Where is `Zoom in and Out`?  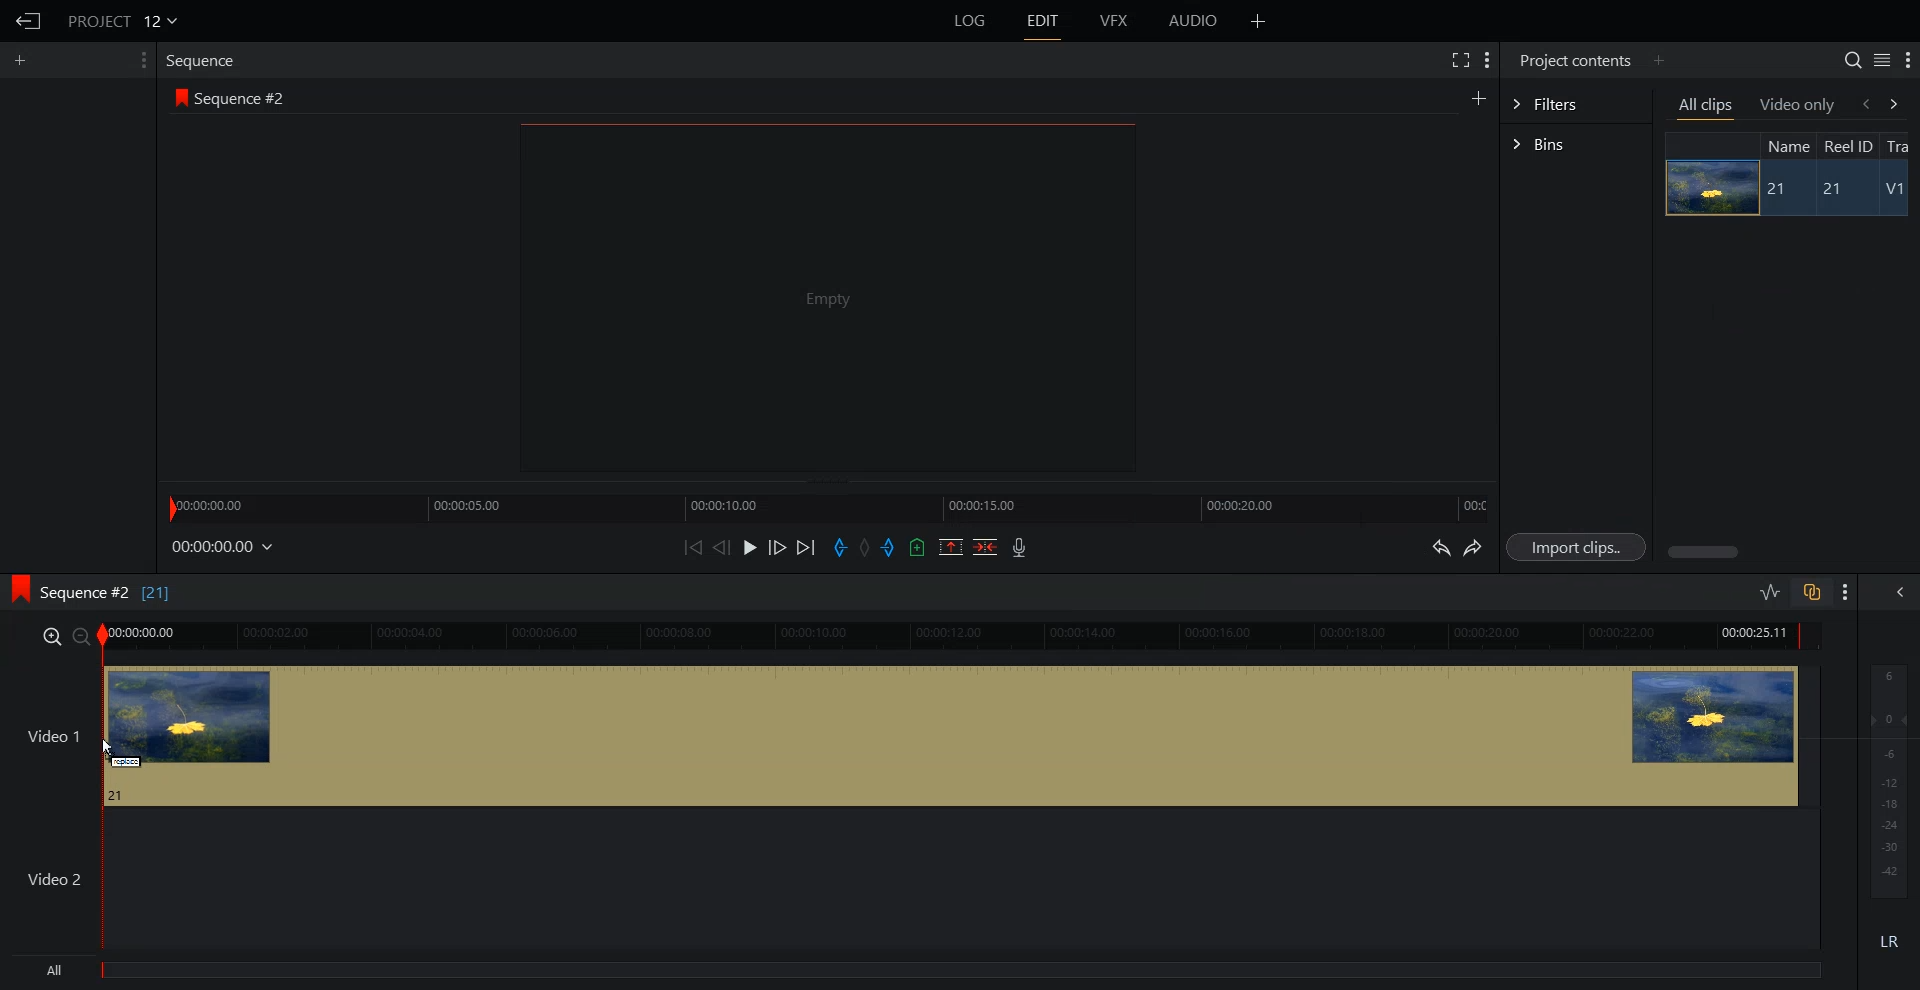 Zoom in and Out is located at coordinates (64, 636).